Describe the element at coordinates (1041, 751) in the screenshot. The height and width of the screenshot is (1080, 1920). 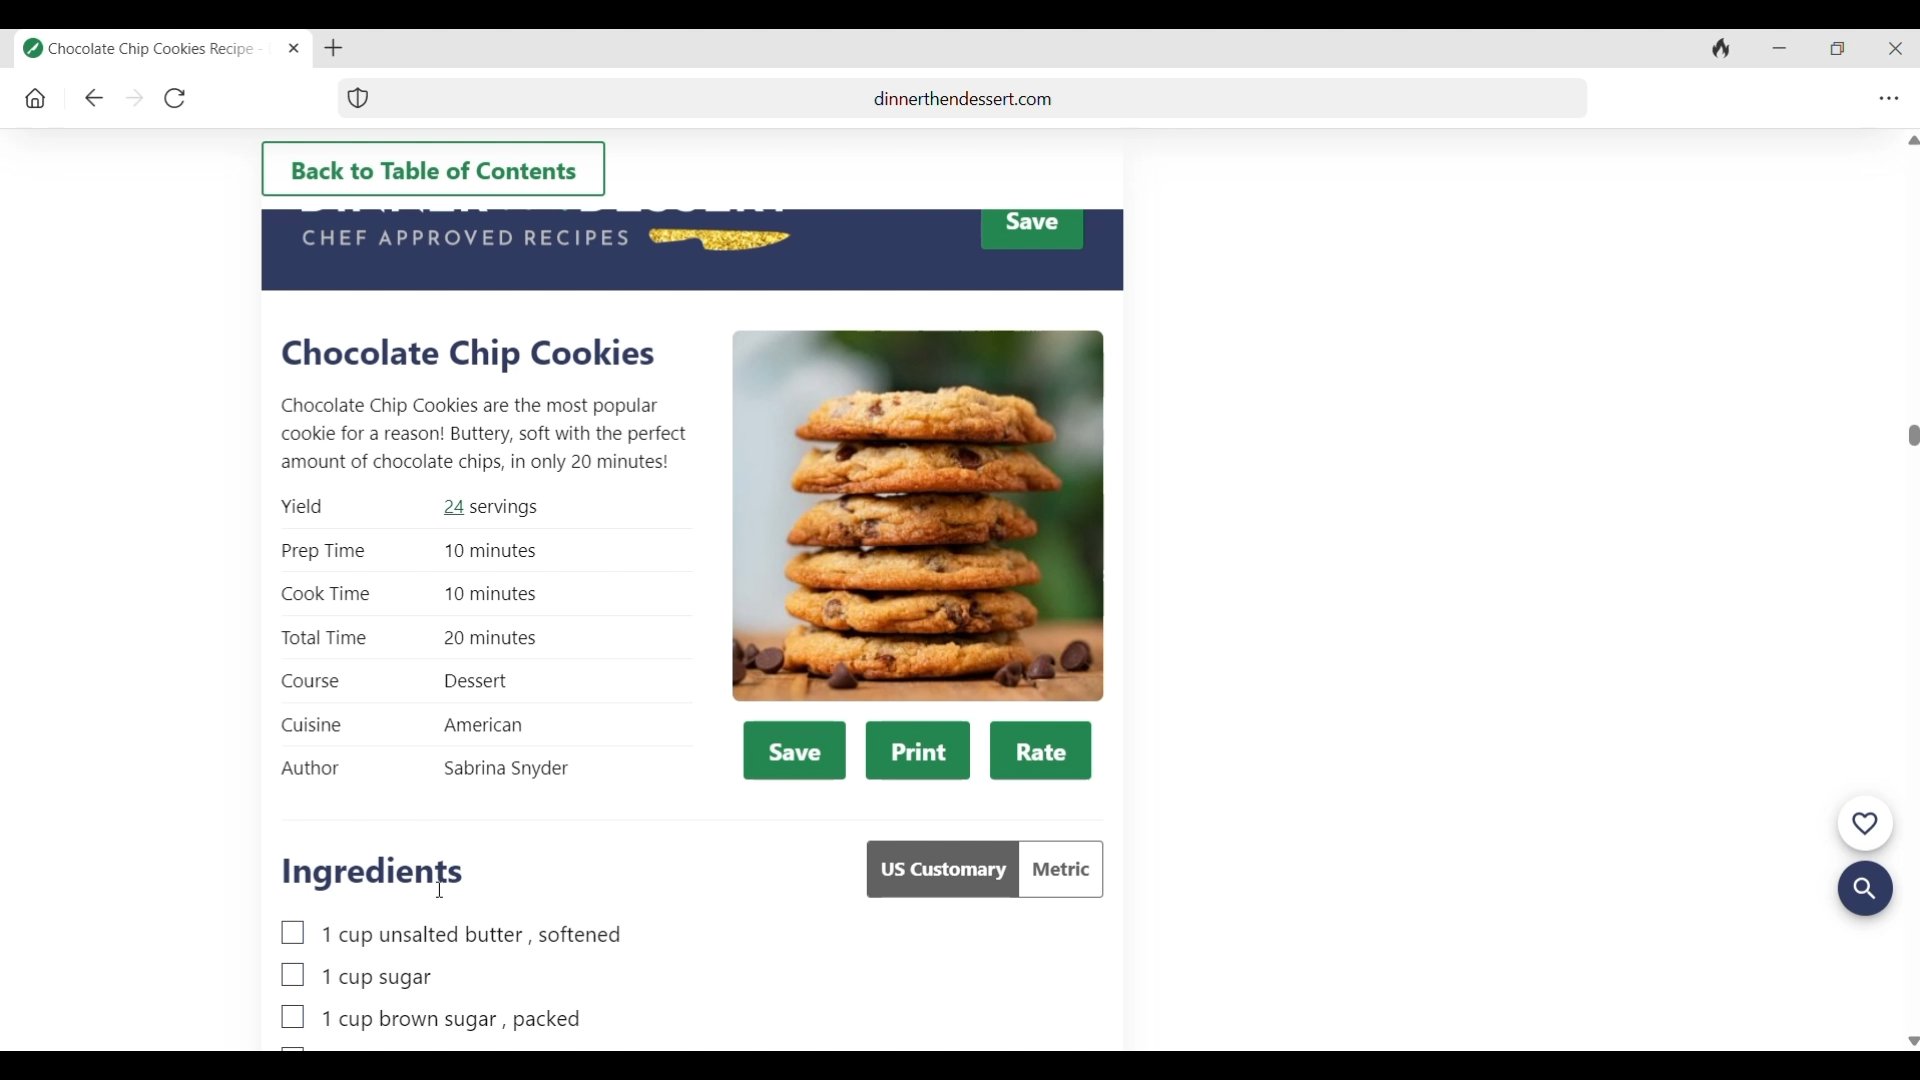
I see `Rate article` at that location.